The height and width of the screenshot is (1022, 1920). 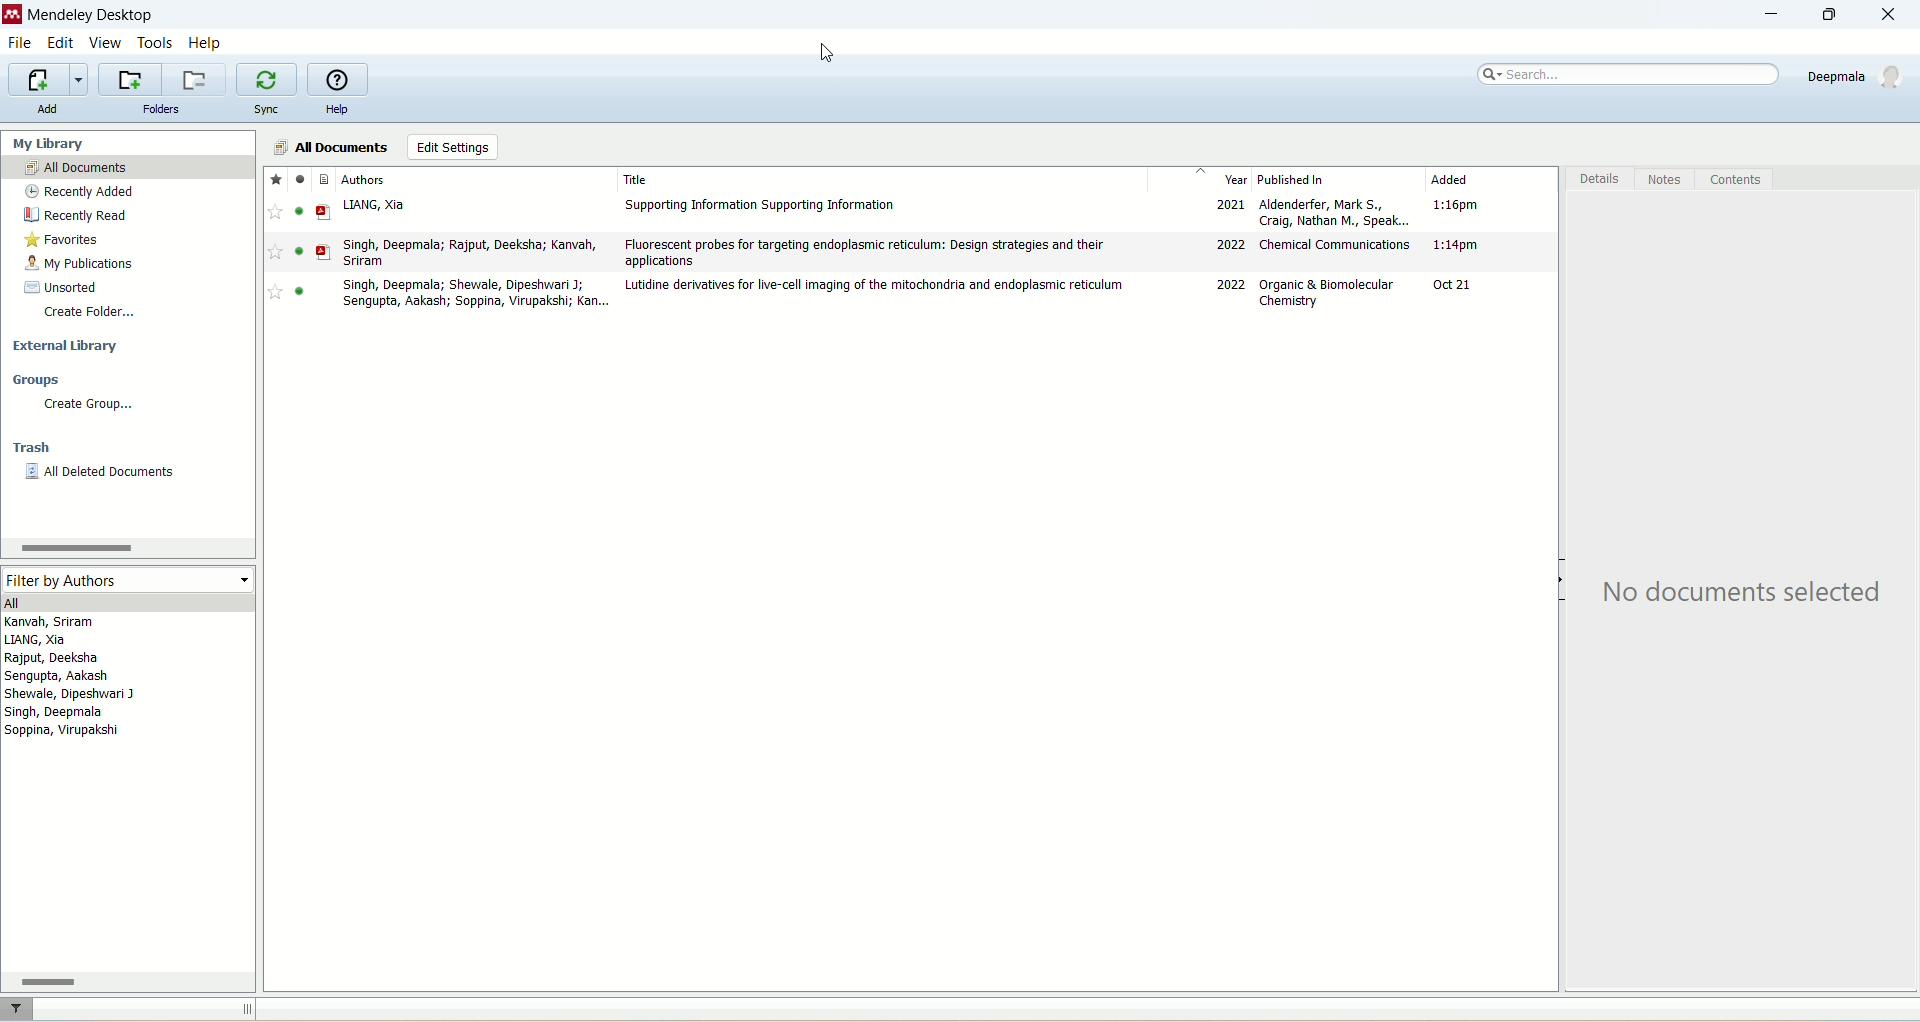 What do you see at coordinates (324, 210) in the screenshot?
I see `PDF` at bounding box center [324, 210].